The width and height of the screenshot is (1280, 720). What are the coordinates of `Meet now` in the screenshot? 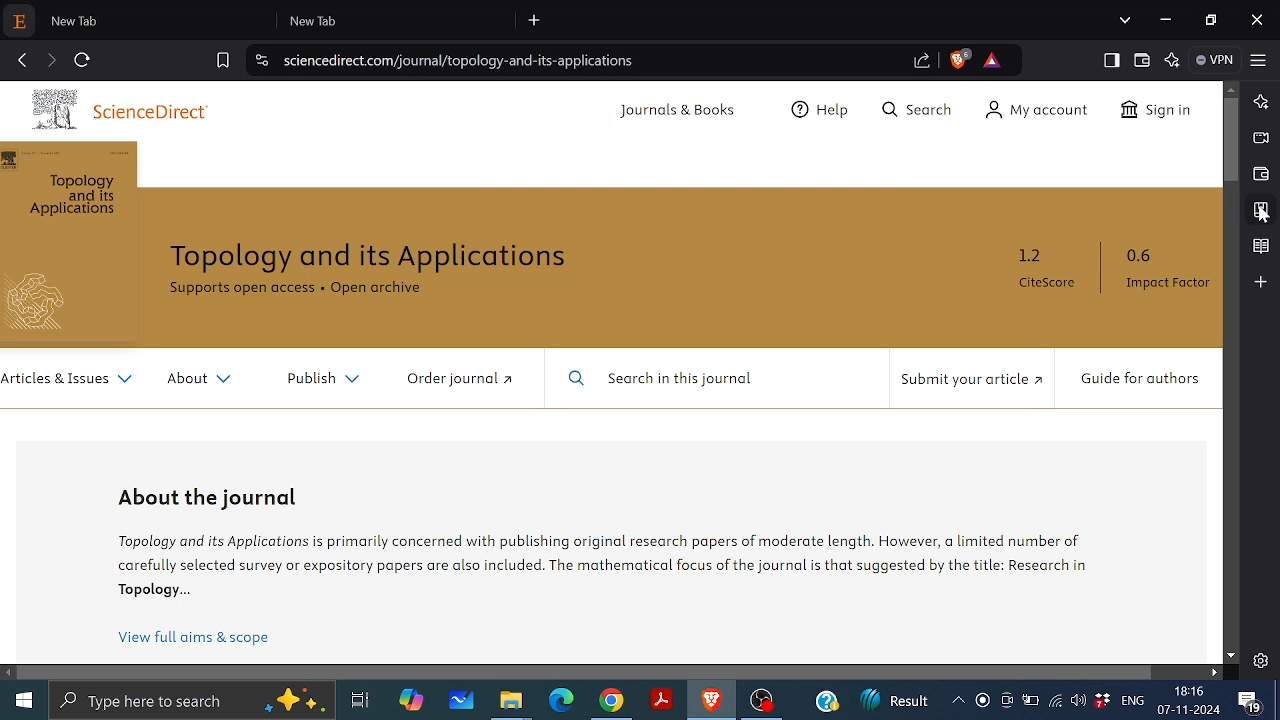 It's located at (1006, 704).